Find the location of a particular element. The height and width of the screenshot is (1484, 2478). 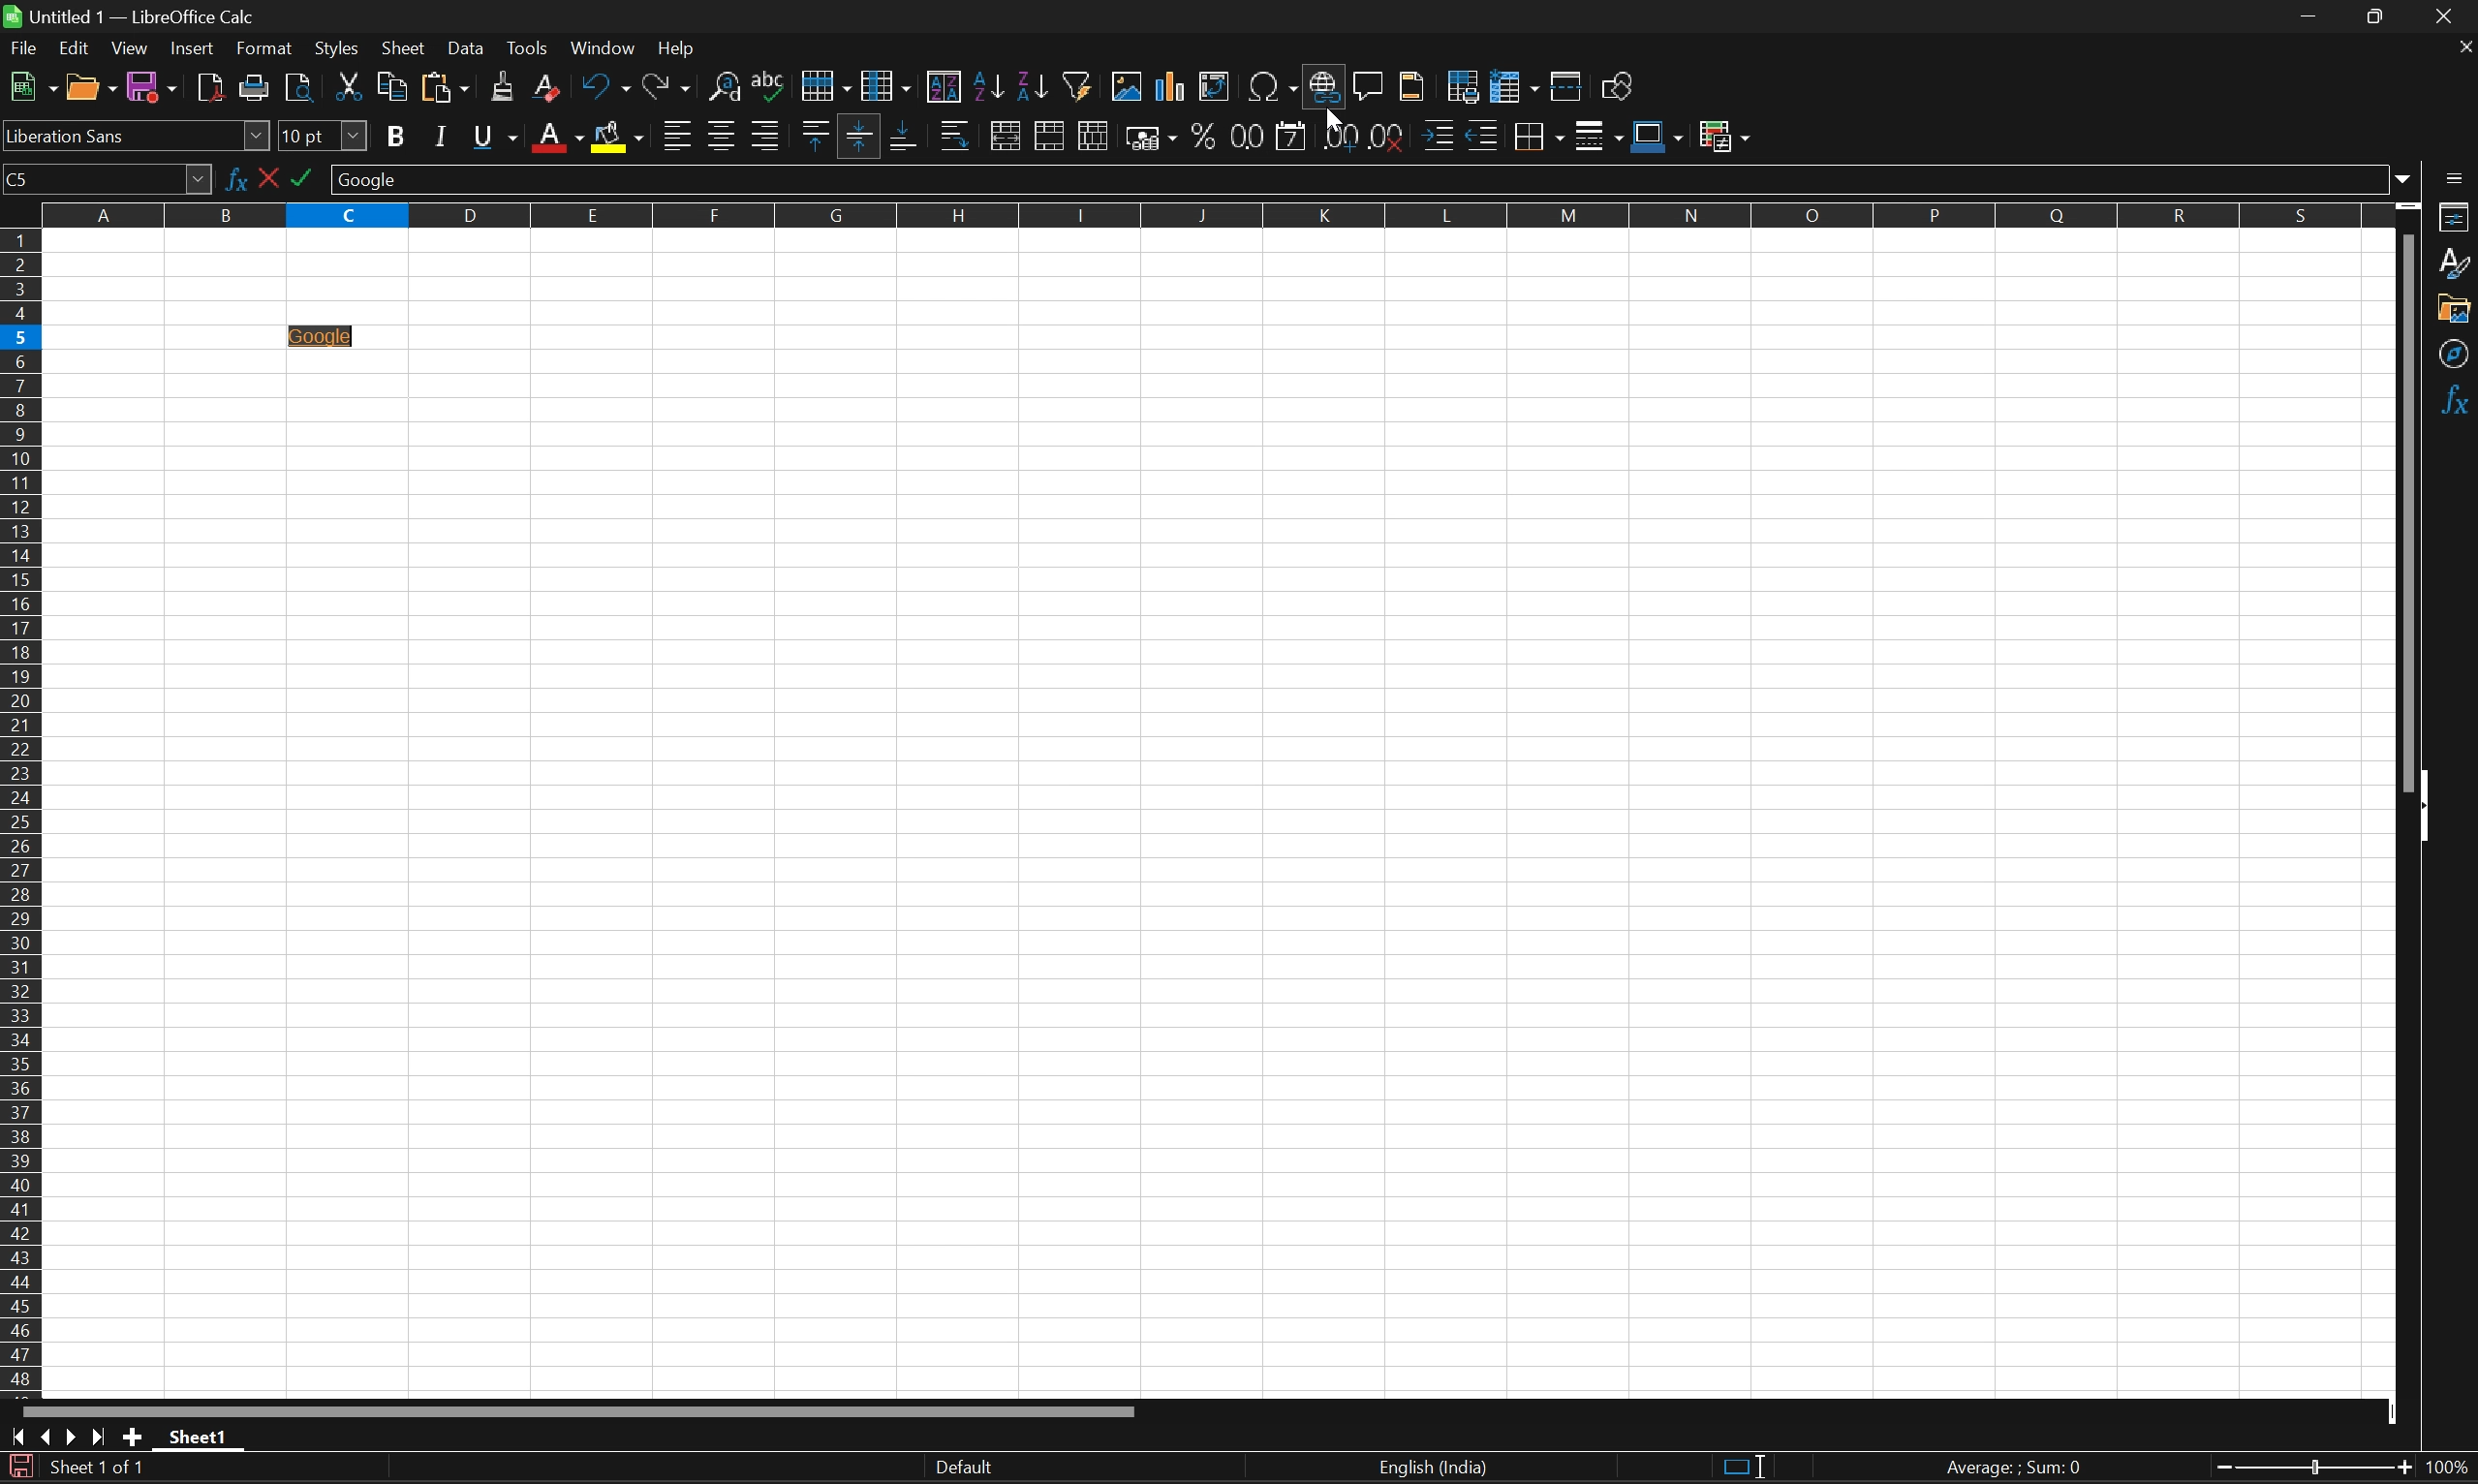

Freeze rows and columns is located at coordinates (1515, 84).